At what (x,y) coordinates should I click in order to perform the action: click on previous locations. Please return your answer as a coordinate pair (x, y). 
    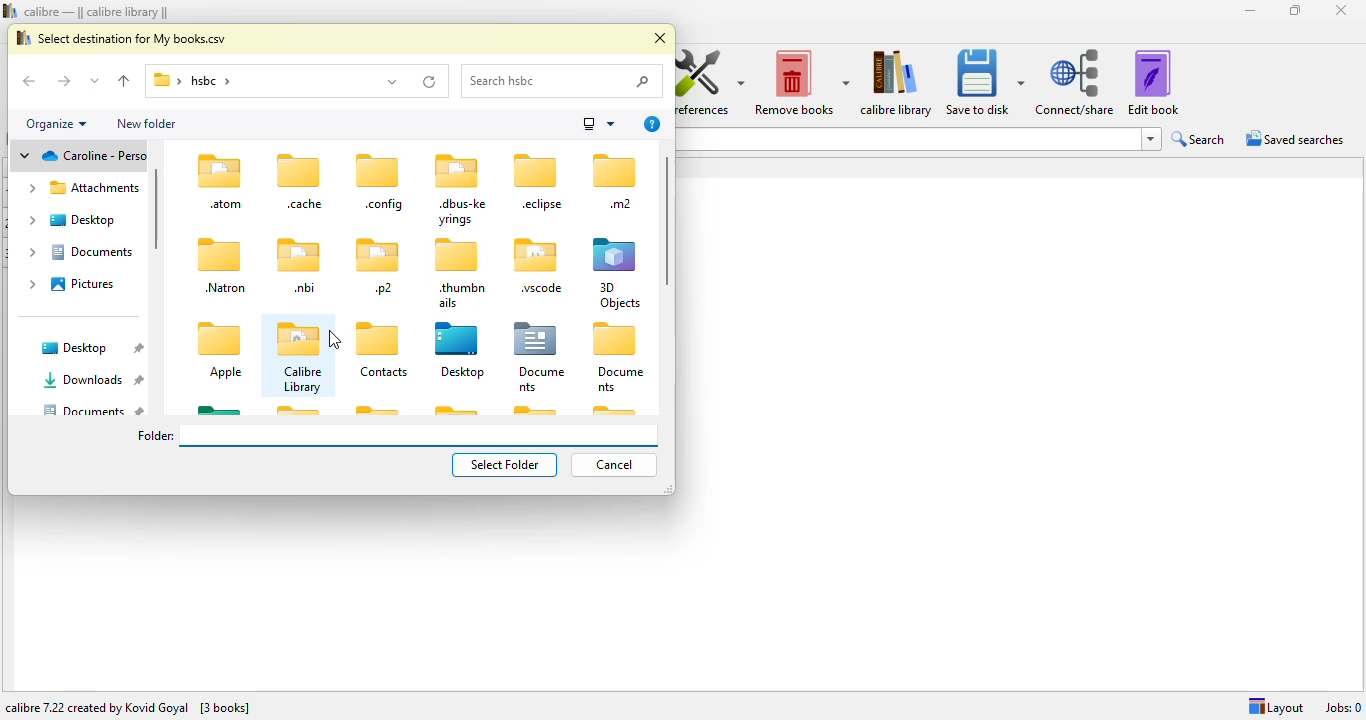
    Looking at the image, I should click on (392, 80).